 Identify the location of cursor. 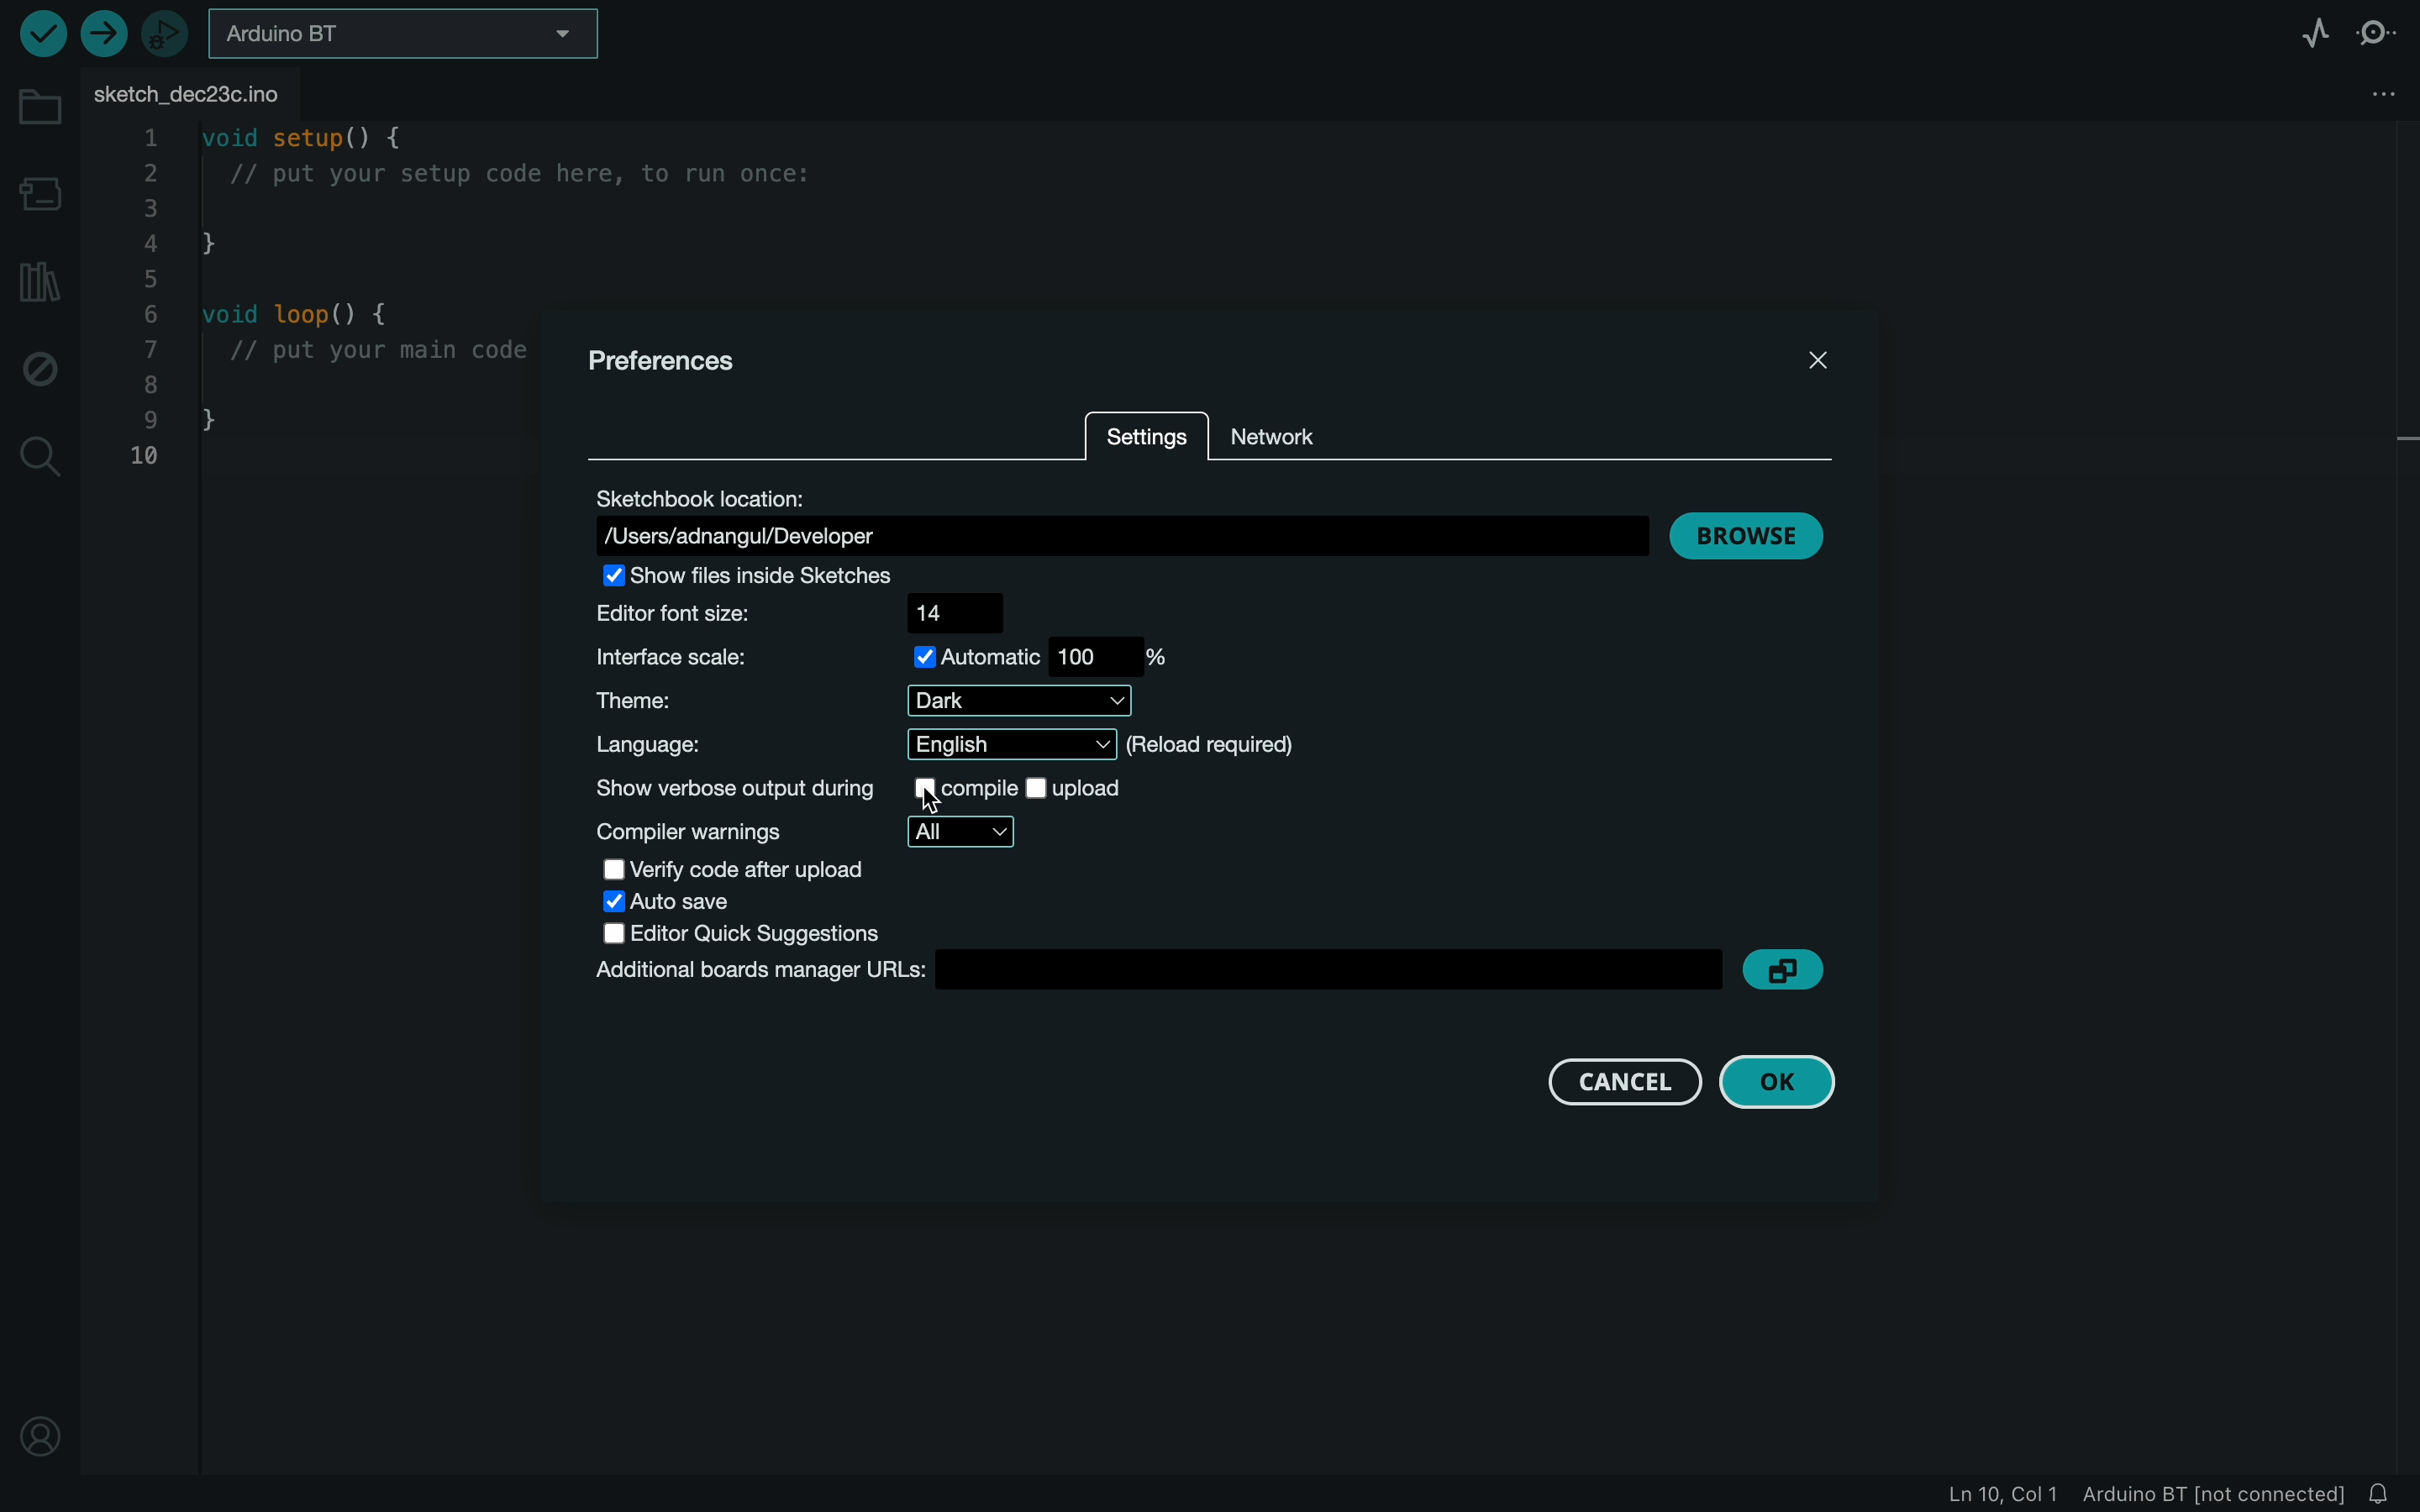
(943, 795).